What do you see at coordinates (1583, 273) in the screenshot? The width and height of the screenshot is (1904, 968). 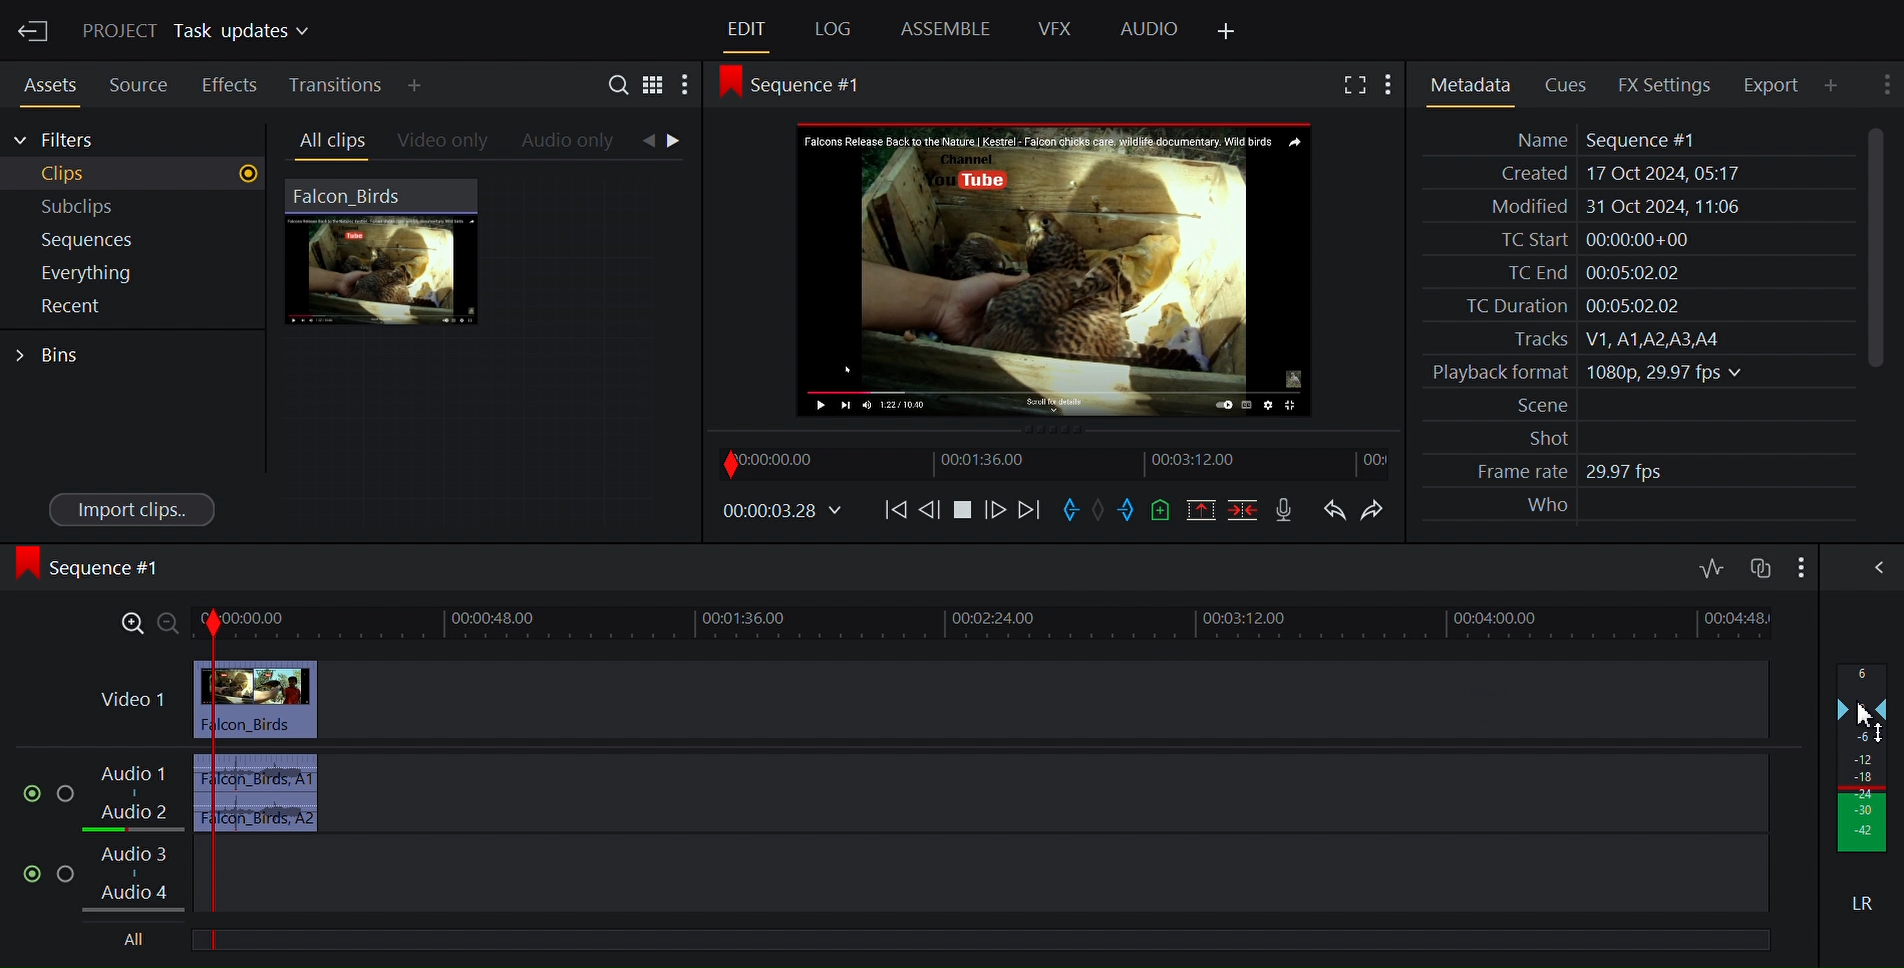 I see `TC End  00:05:02.02` at bounding box center [1583, 273].